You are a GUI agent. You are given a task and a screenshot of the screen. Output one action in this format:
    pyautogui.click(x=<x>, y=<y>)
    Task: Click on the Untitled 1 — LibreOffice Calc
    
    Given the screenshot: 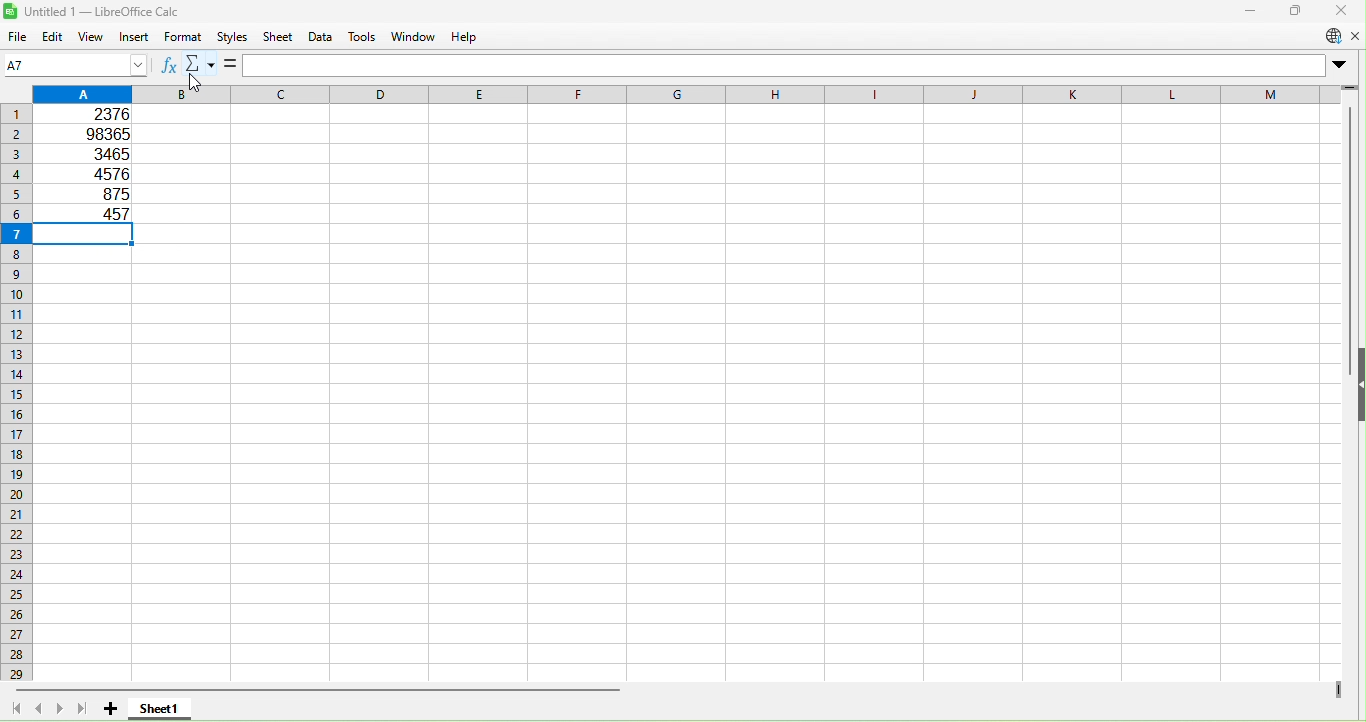 What is the action you would take?
    pyautogui.click(x=96, y=11)
    